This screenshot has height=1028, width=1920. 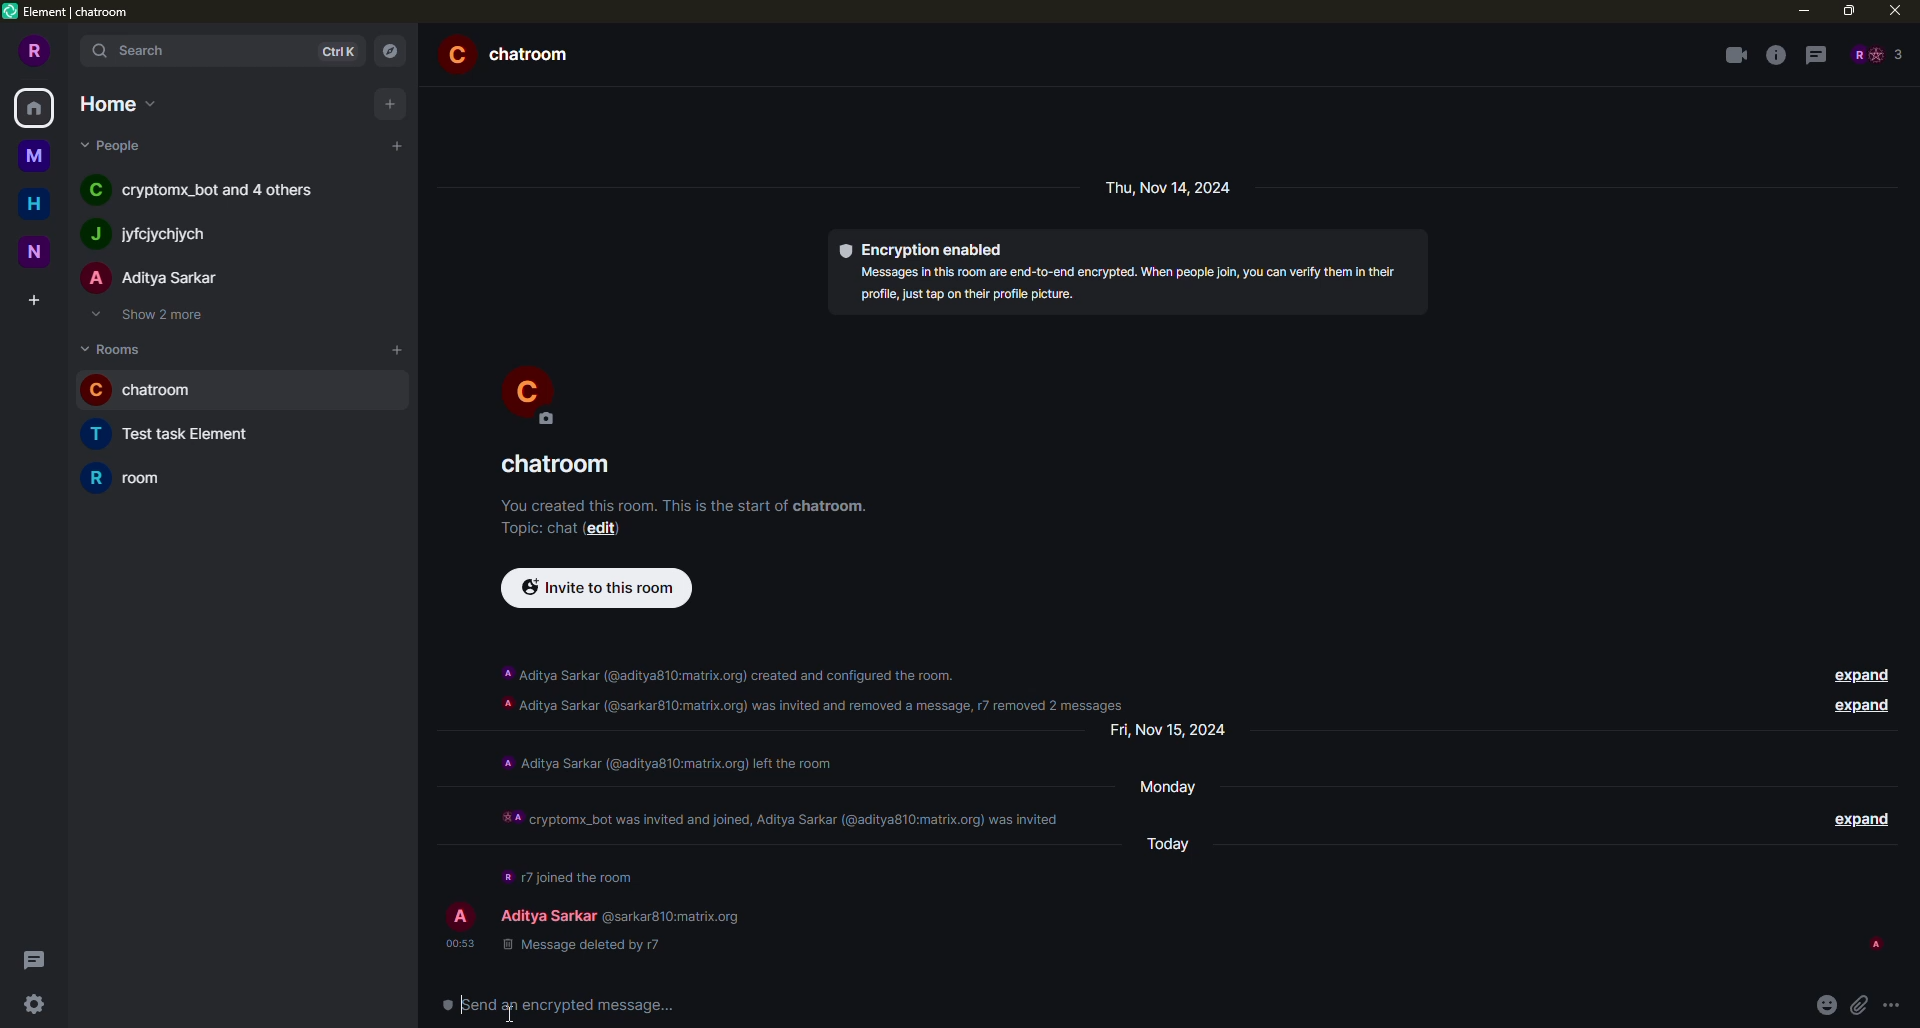 What do you see at coordinates (1799, 10) in the screenshot?
I see `minimize` at bounding box center [1799, 10].